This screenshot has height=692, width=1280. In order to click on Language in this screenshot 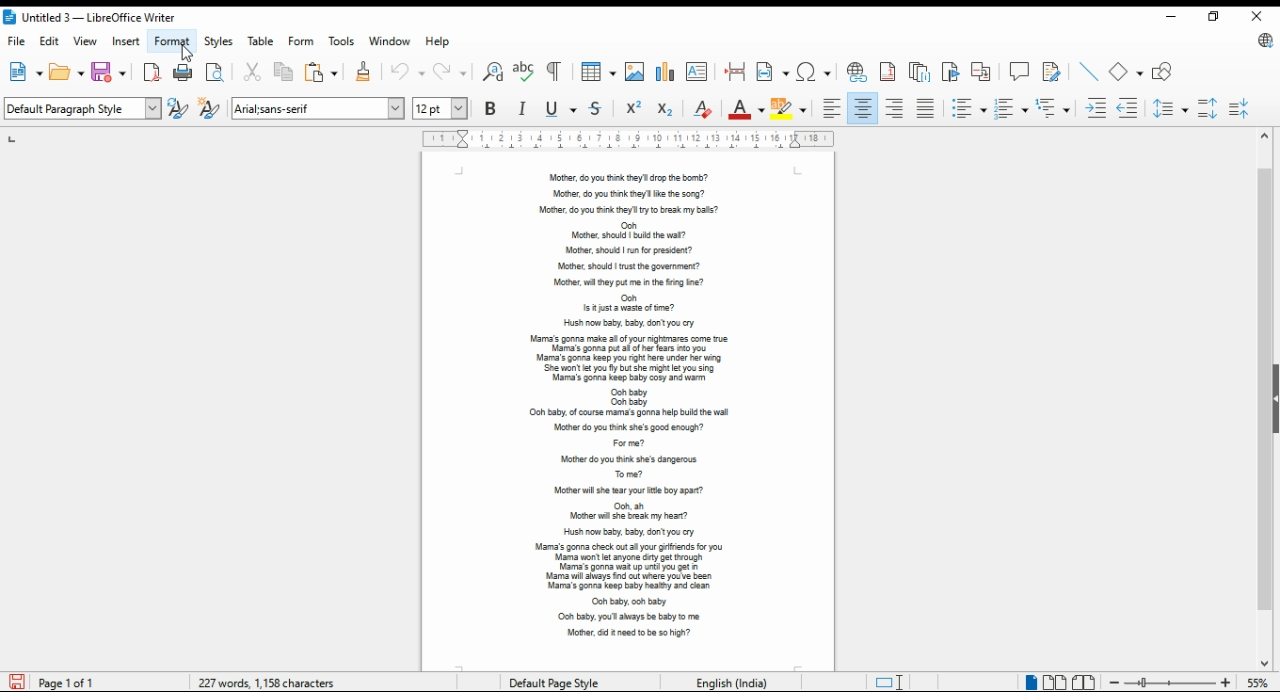, I will do `click(726, 682)`.